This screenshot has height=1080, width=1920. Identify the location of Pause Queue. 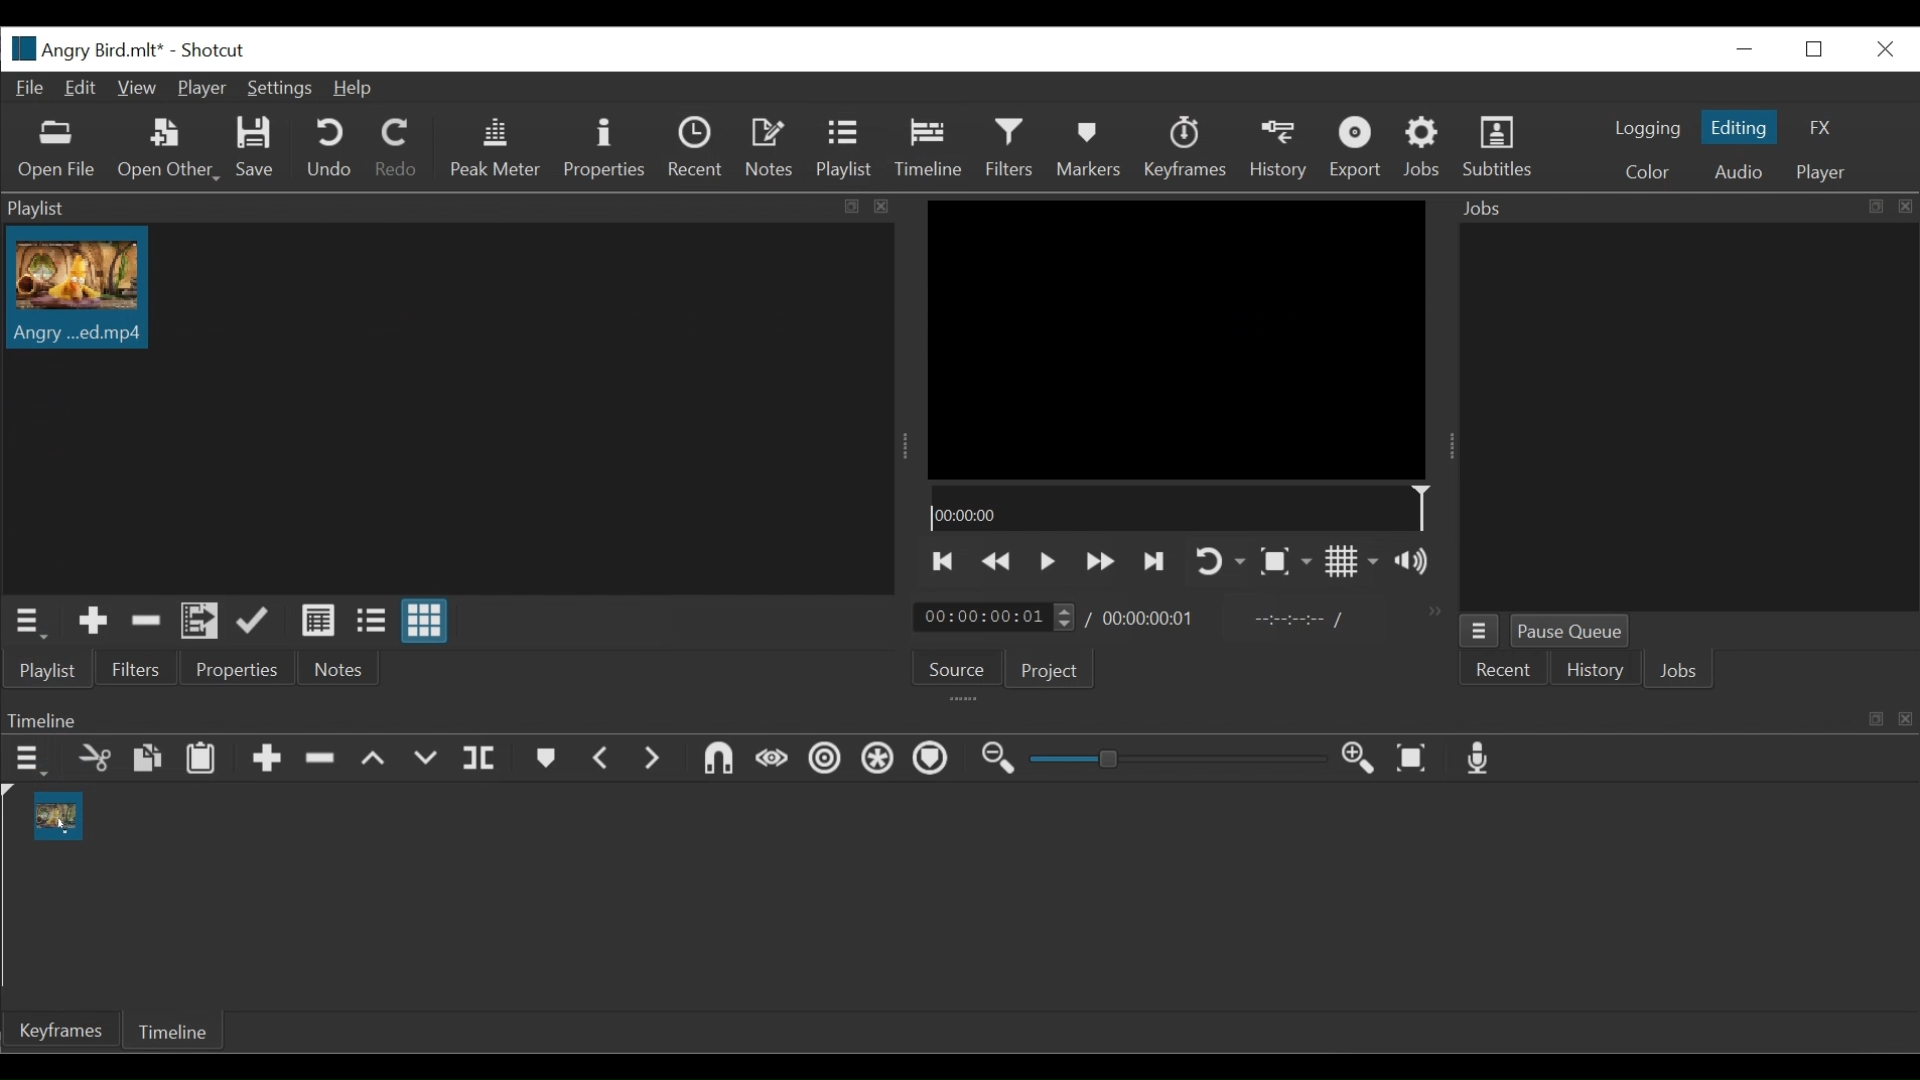
(1573, 629).